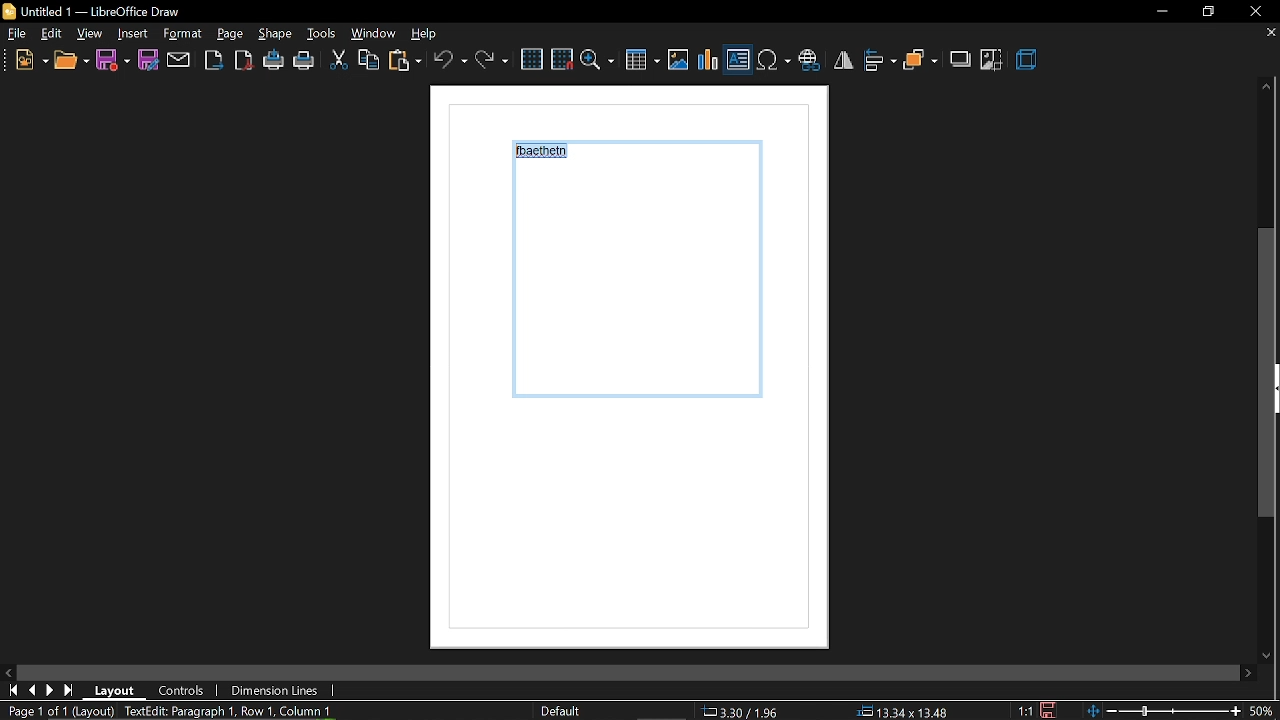 Image resolution: width=1280 pixels, height=720 pixels. Describe the element at coordinates (90, 33) in the screenshot. I see `view` at that location.